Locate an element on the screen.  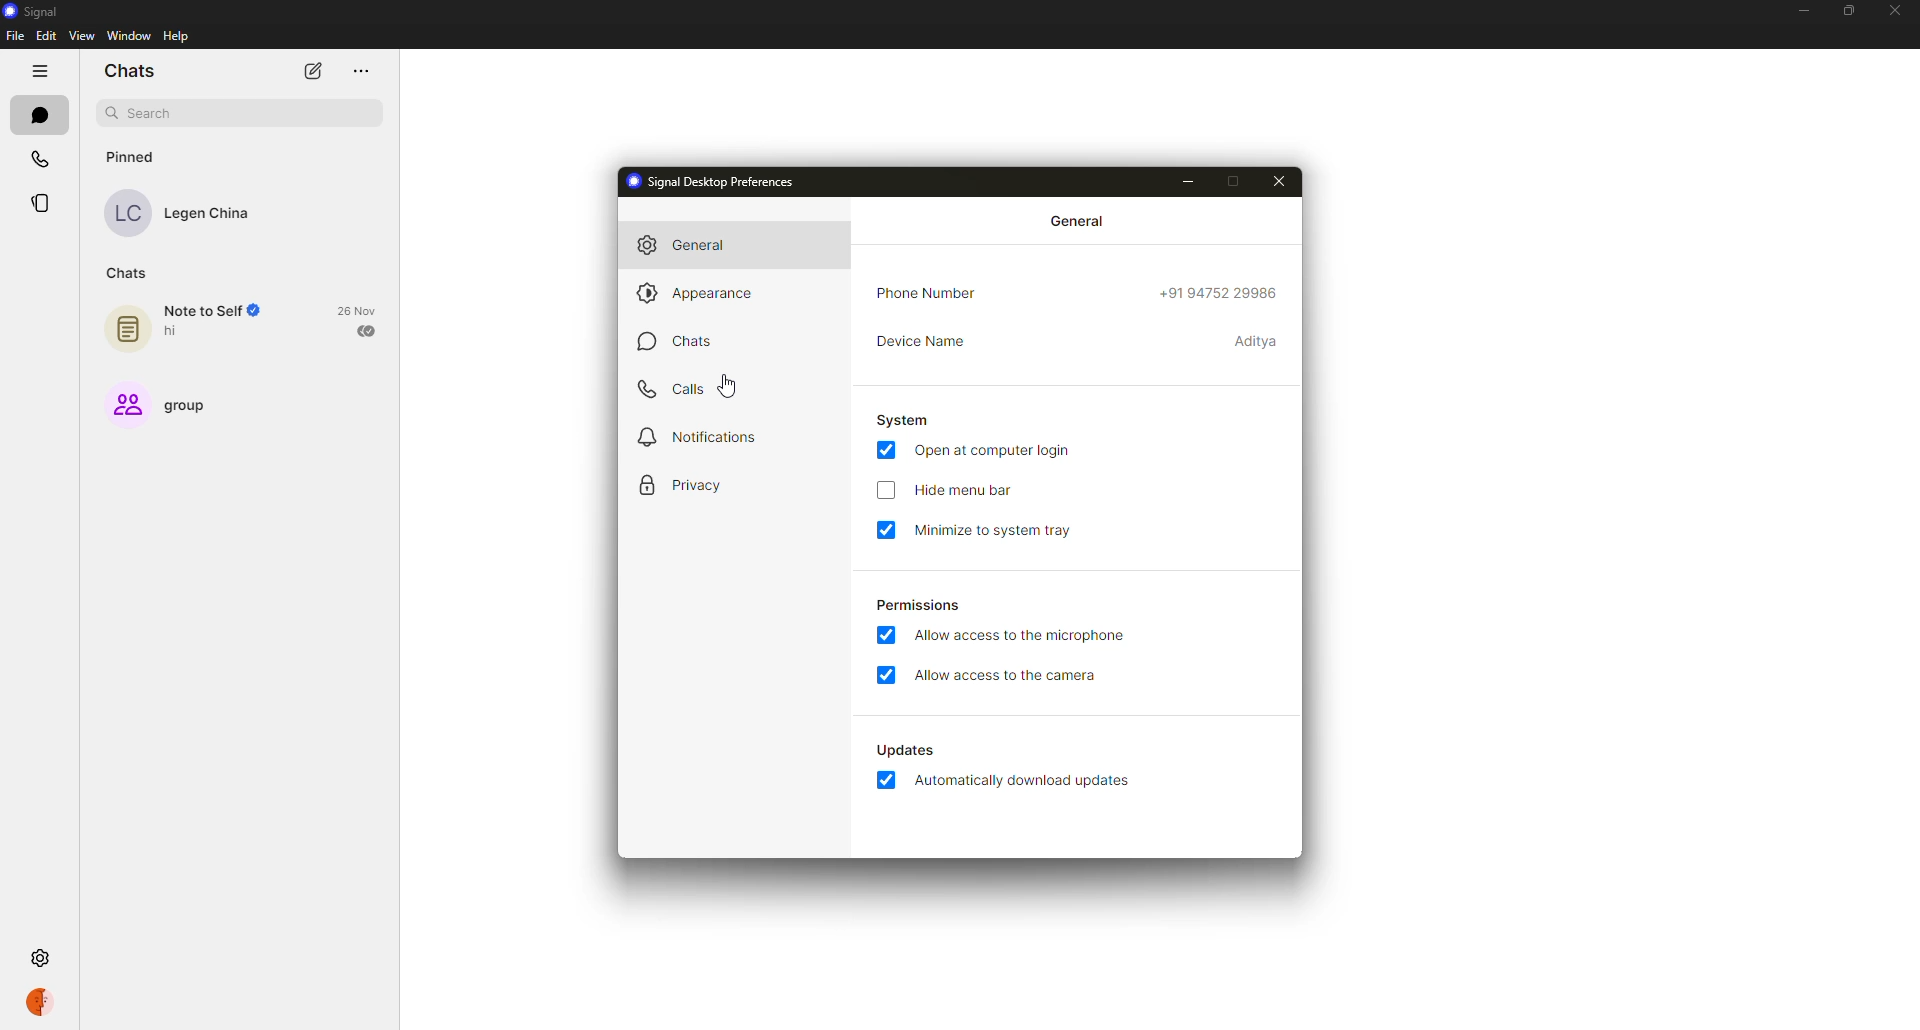
signal desktop preferences is located at coordinates (711, 183).